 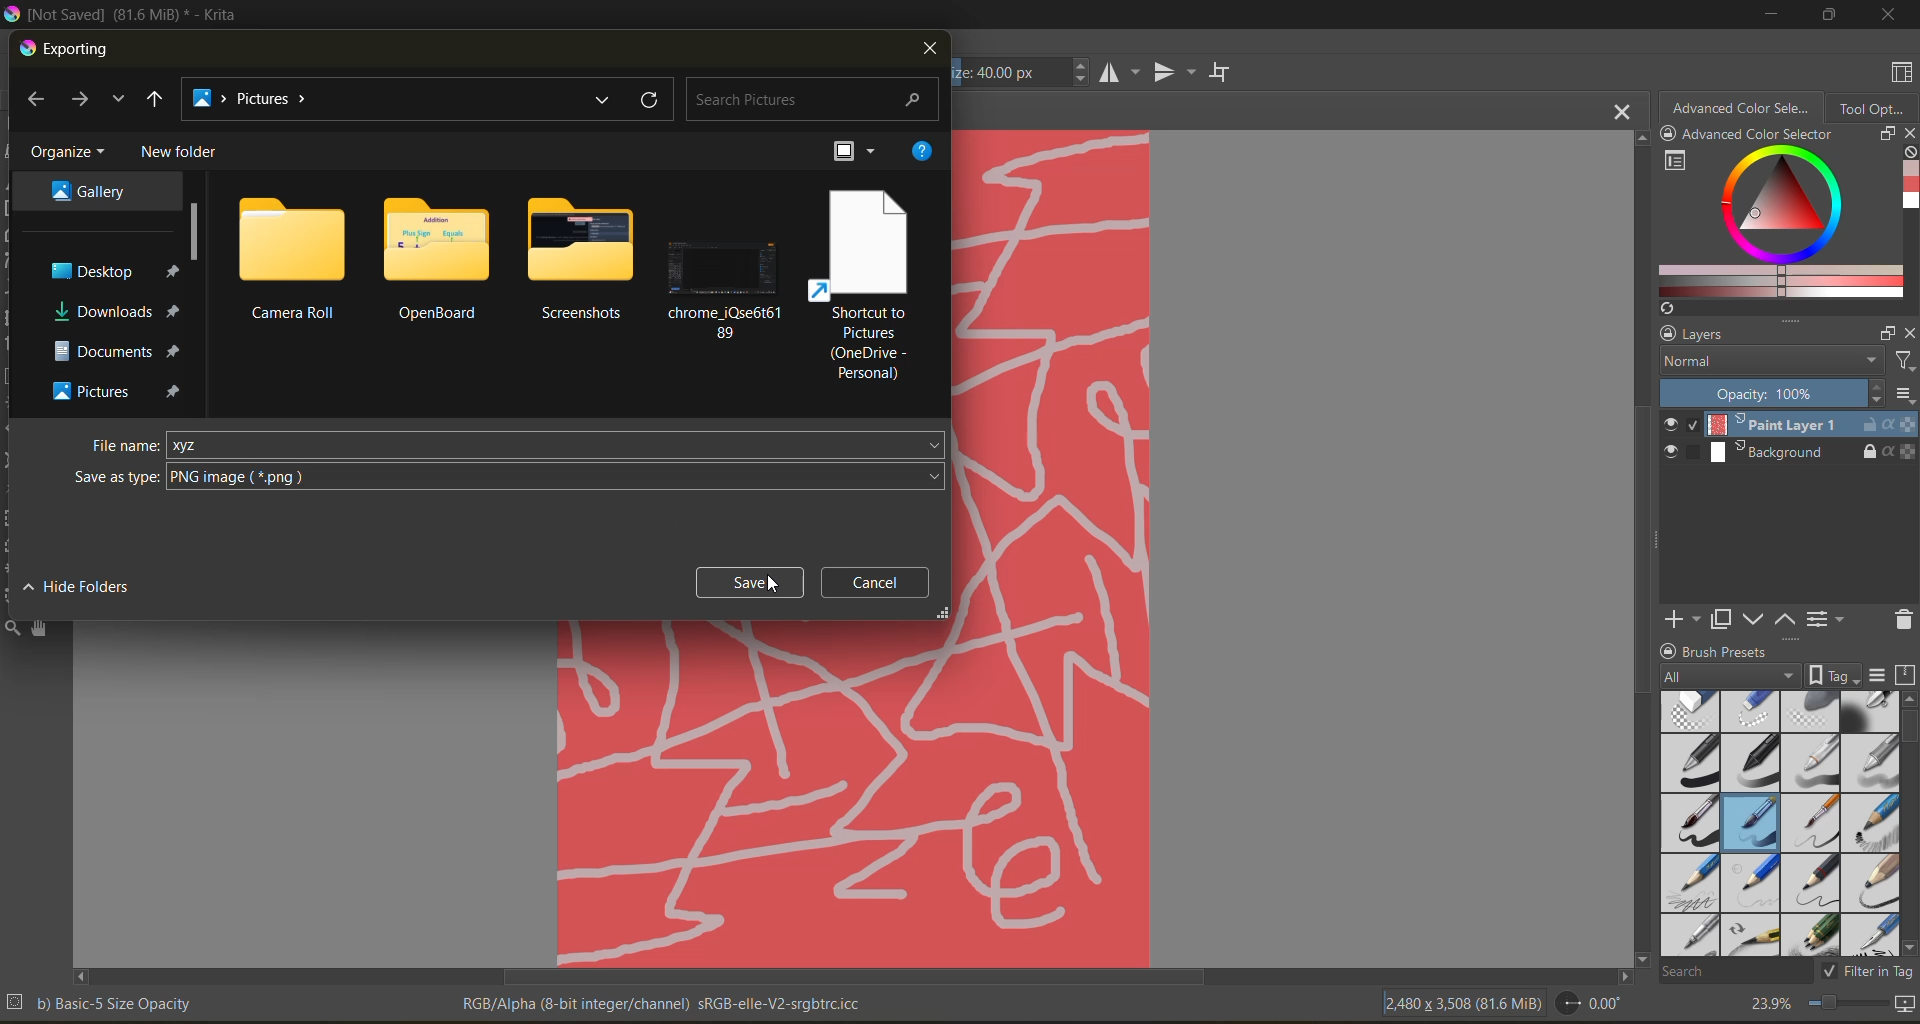 I want to click on folders, so click(x=726, y=262).